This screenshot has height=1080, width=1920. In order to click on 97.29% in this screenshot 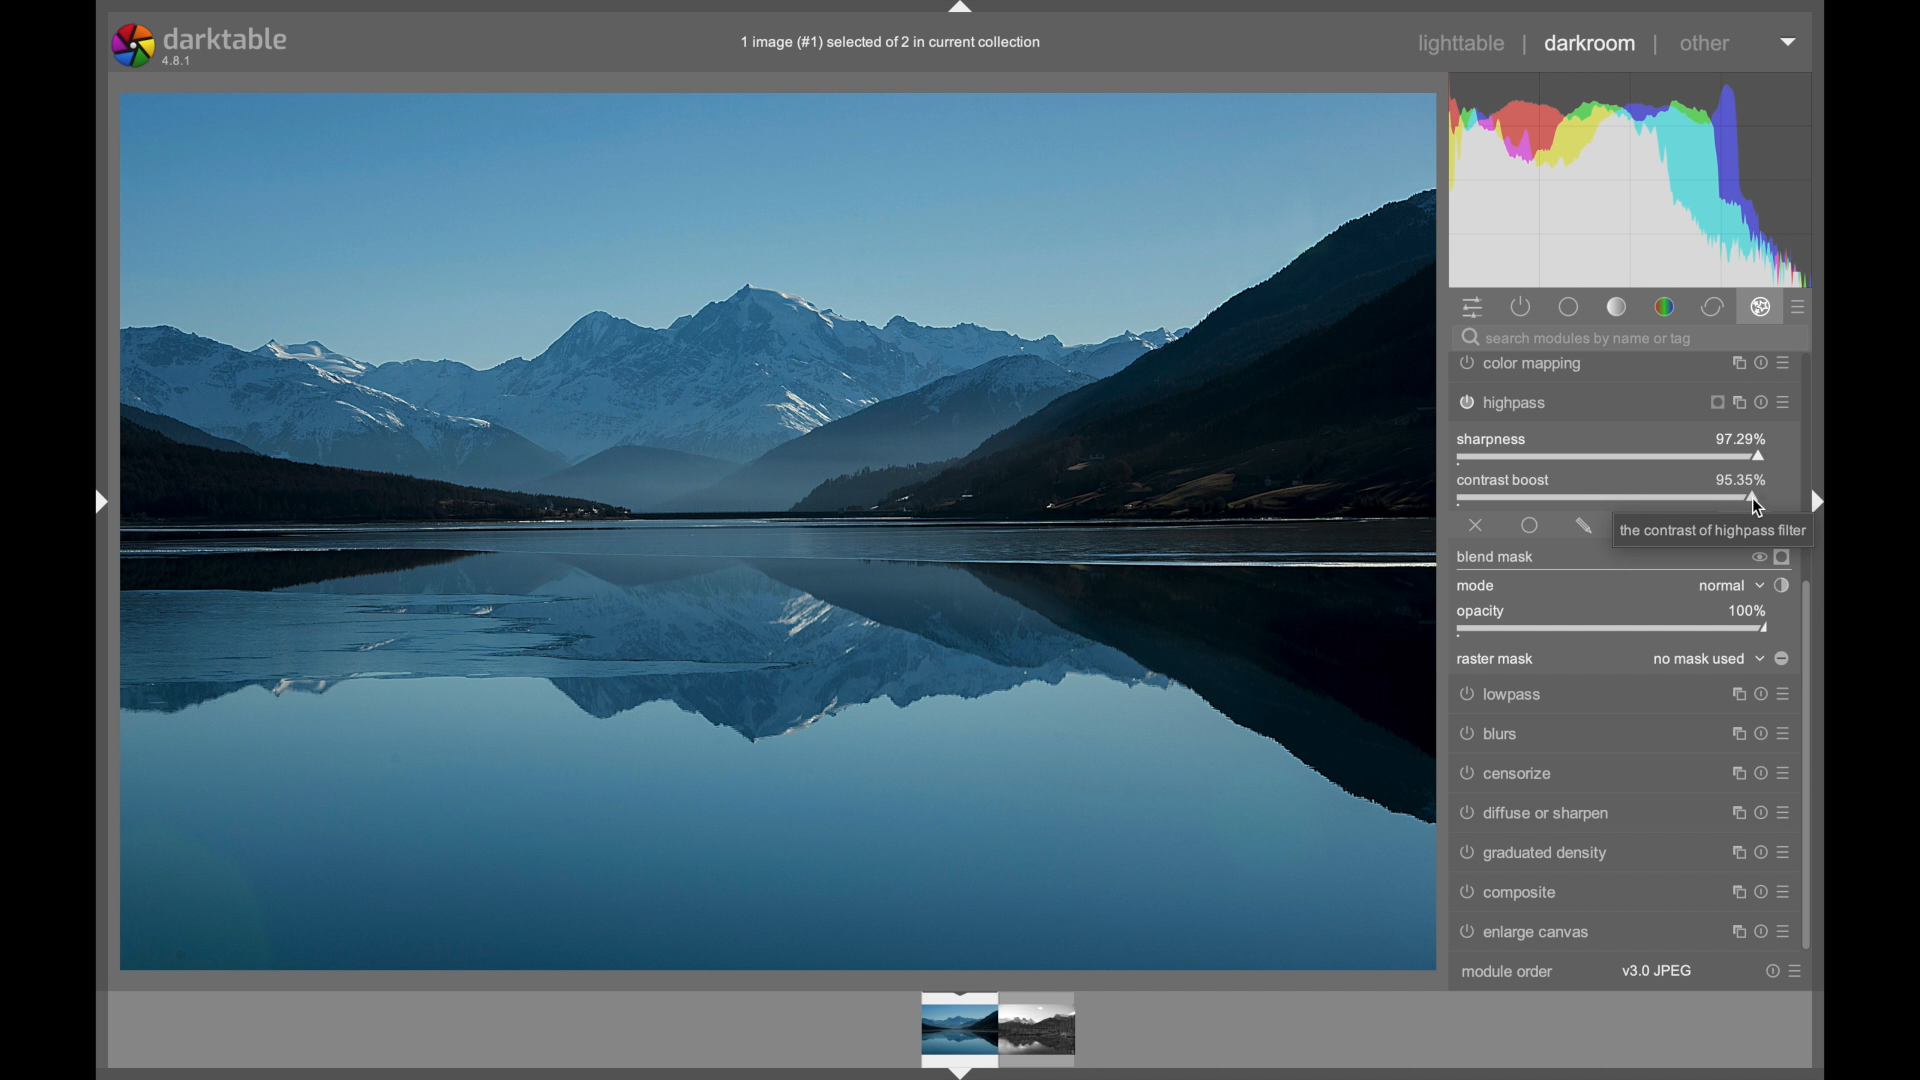, I will do `click(1740, 438)`.